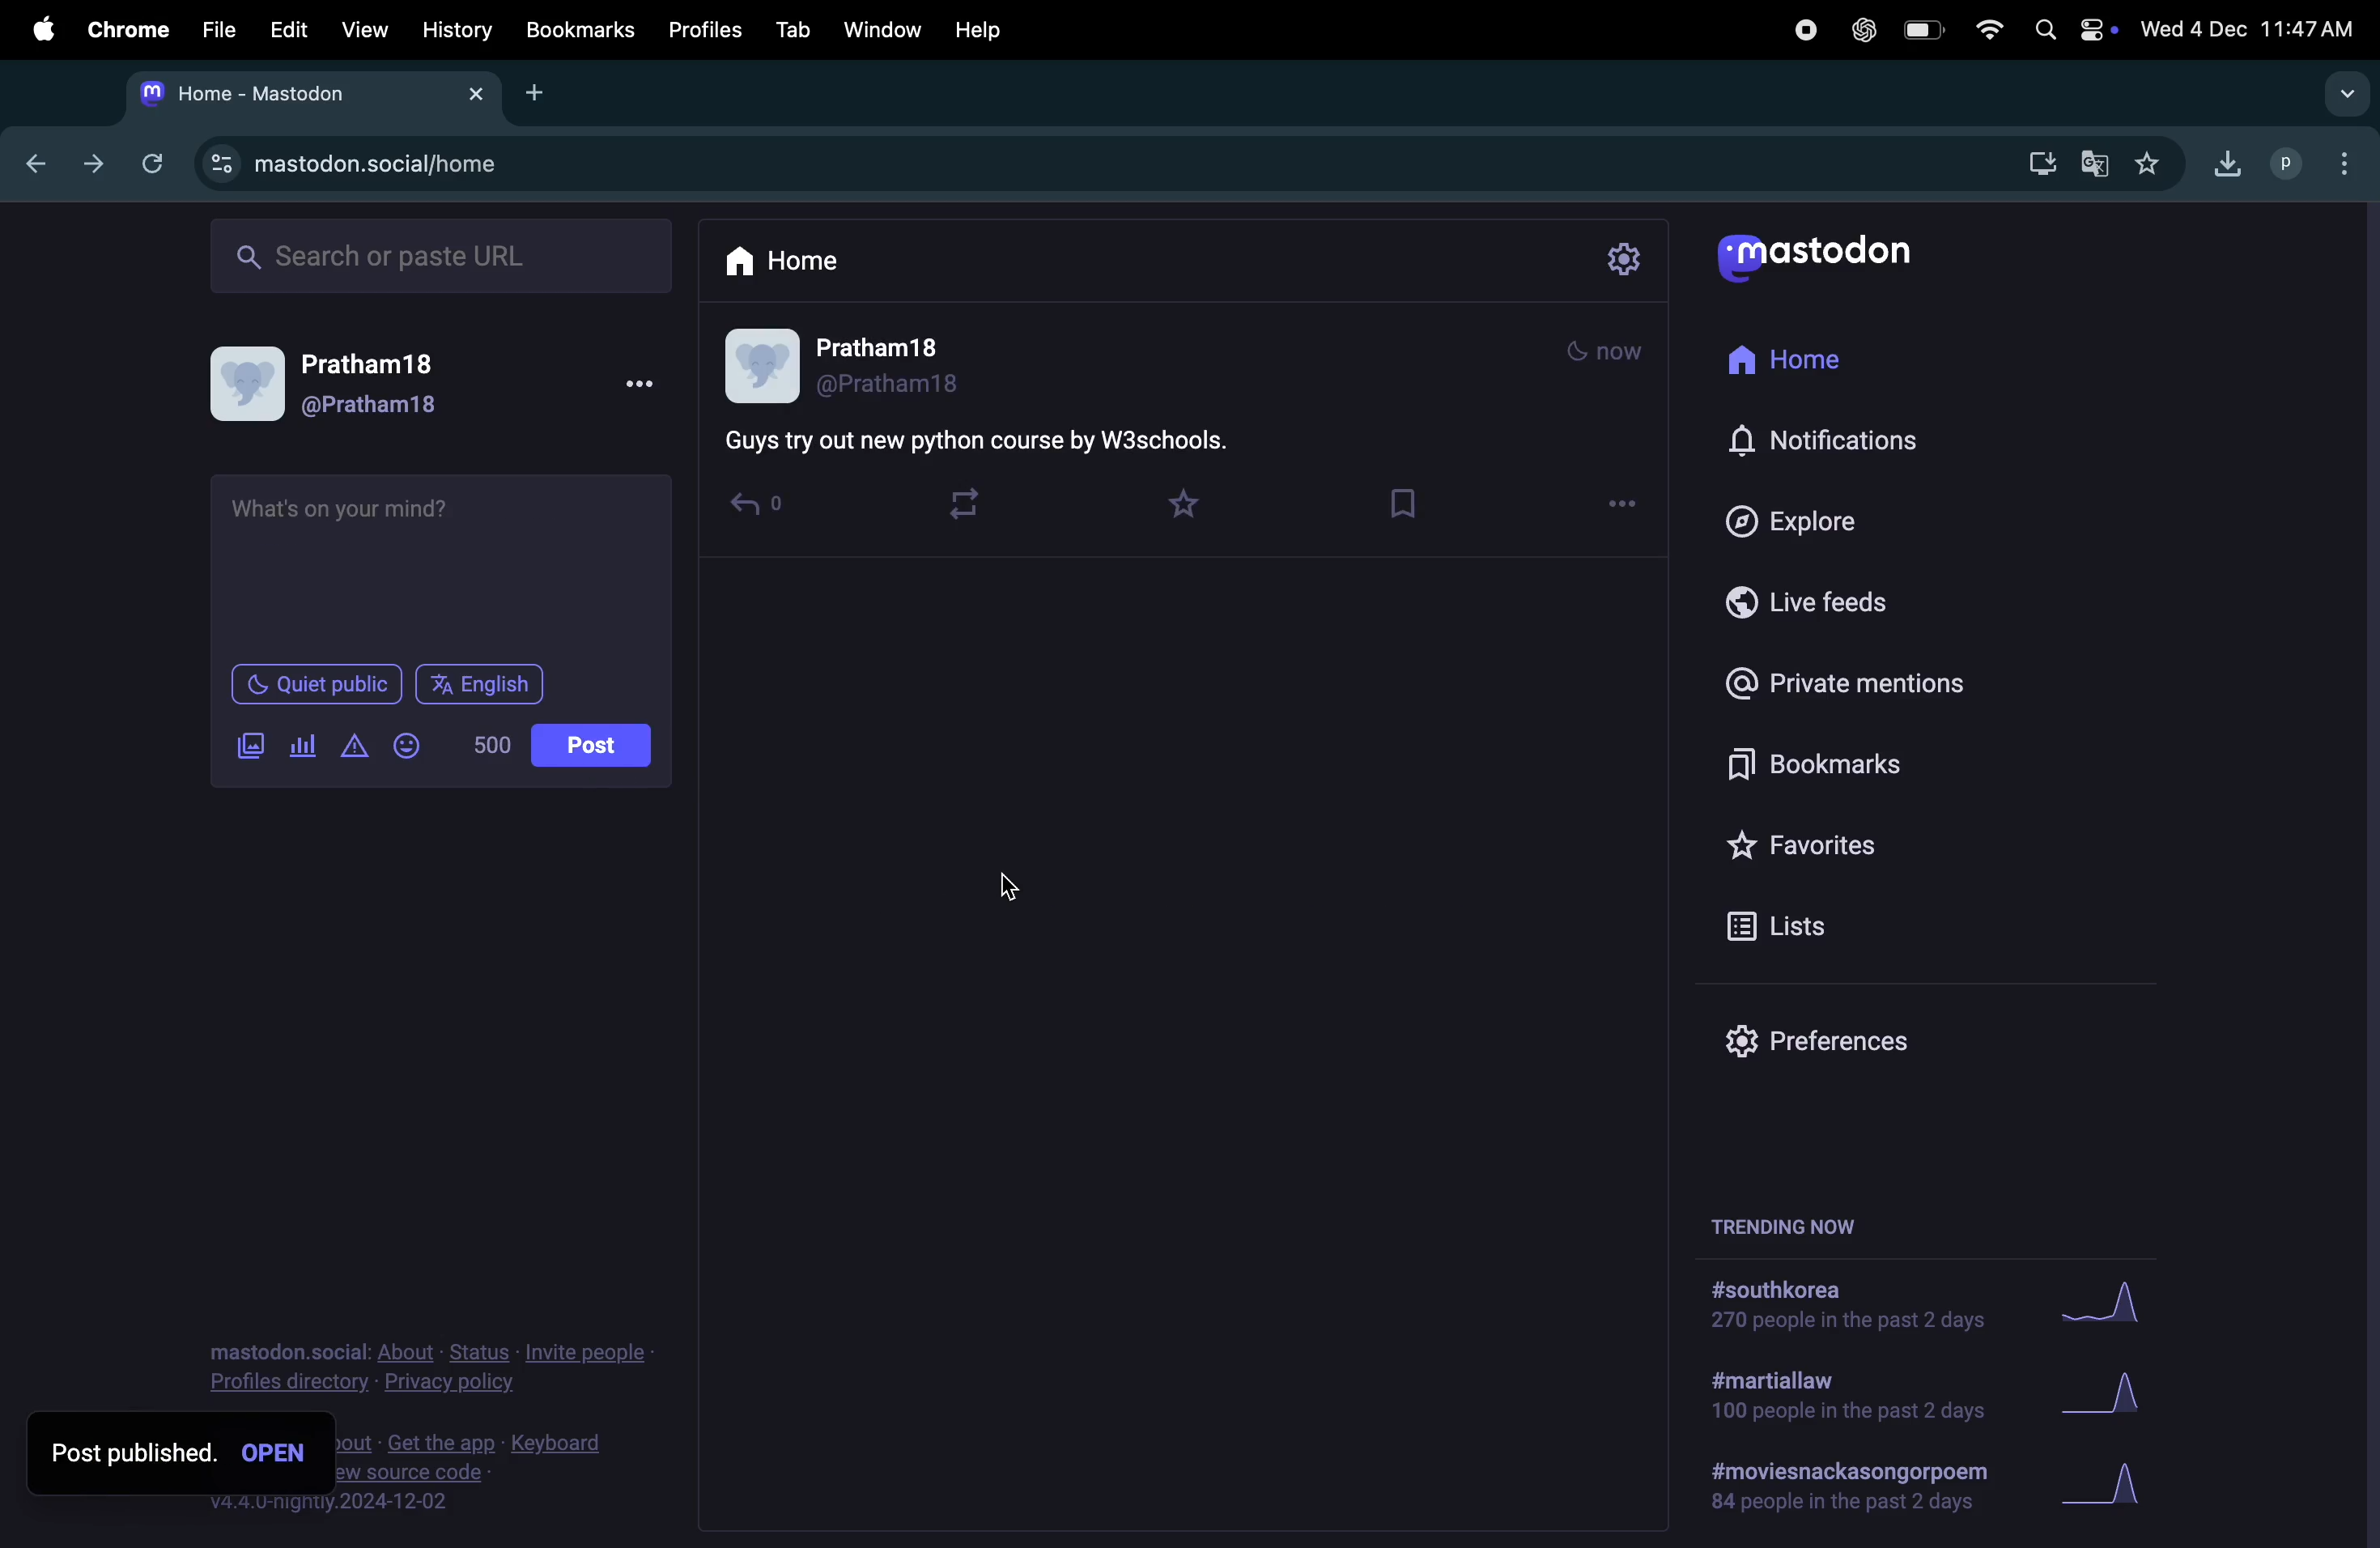 The height and width of the screenshot is (1548, 2380). I want to click on forward, so click(99, 163).